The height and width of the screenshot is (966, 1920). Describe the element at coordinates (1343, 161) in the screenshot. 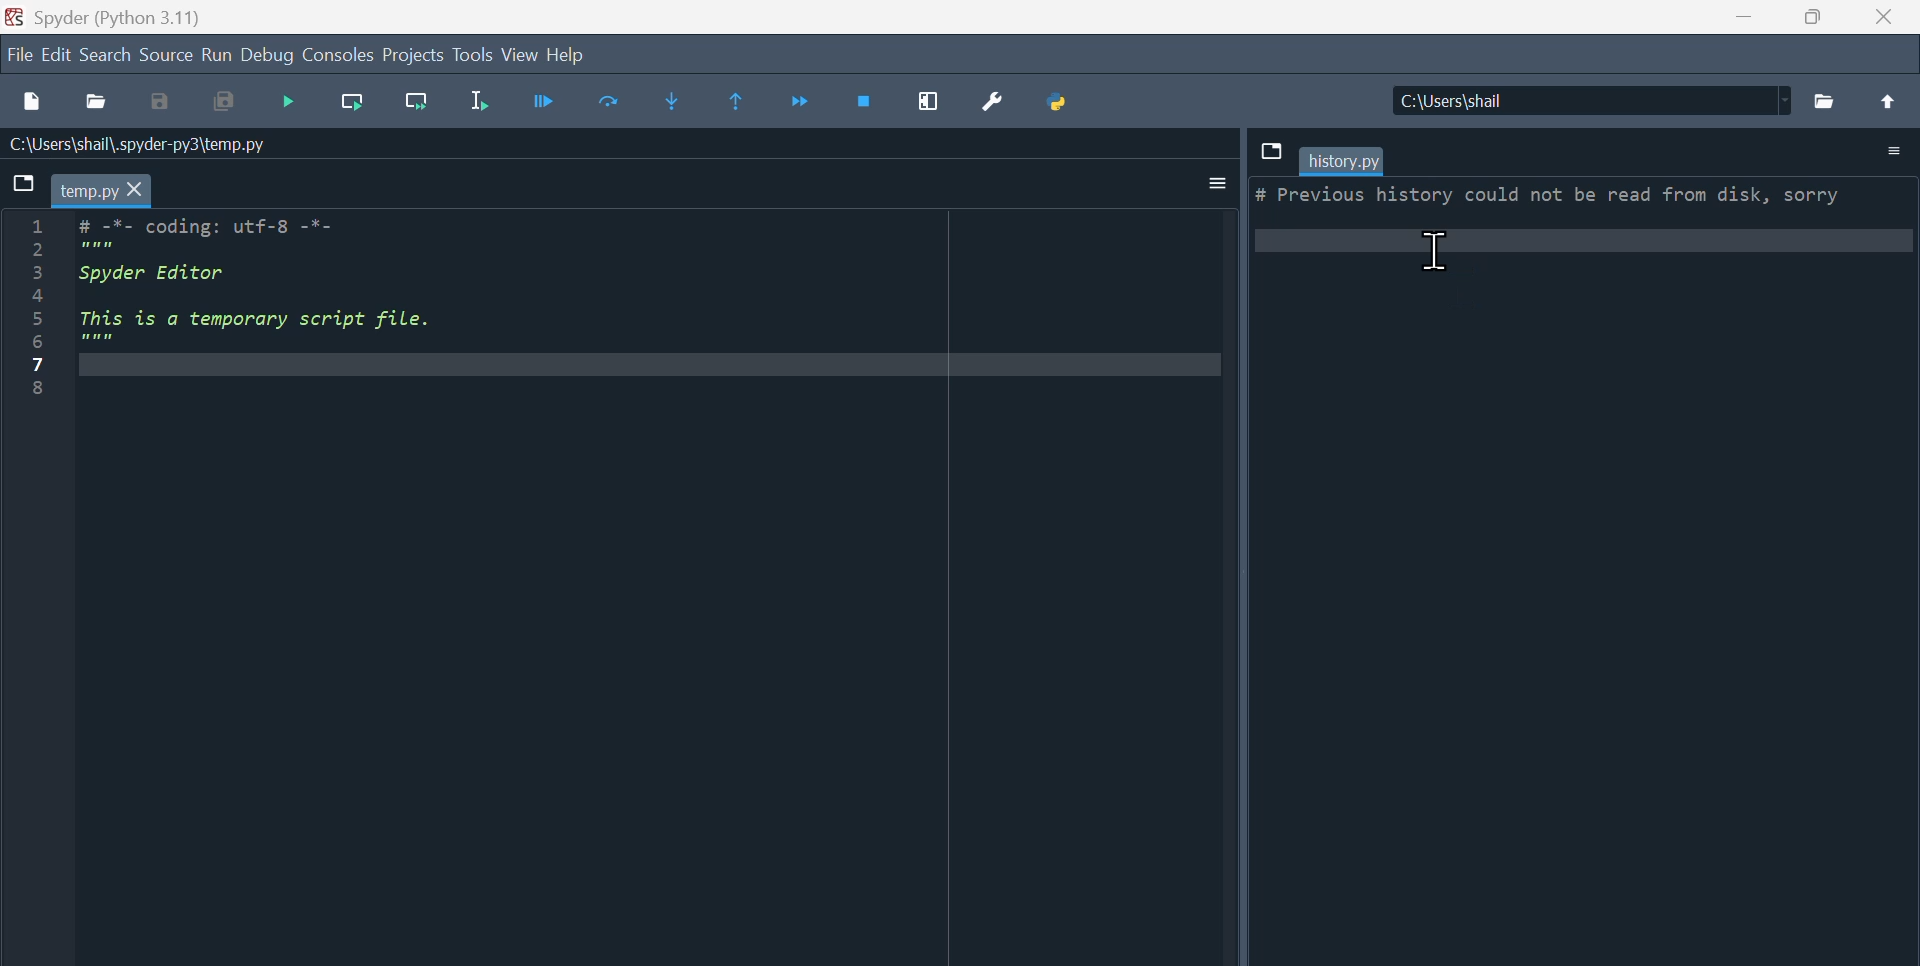

I see `history.py` at that location.